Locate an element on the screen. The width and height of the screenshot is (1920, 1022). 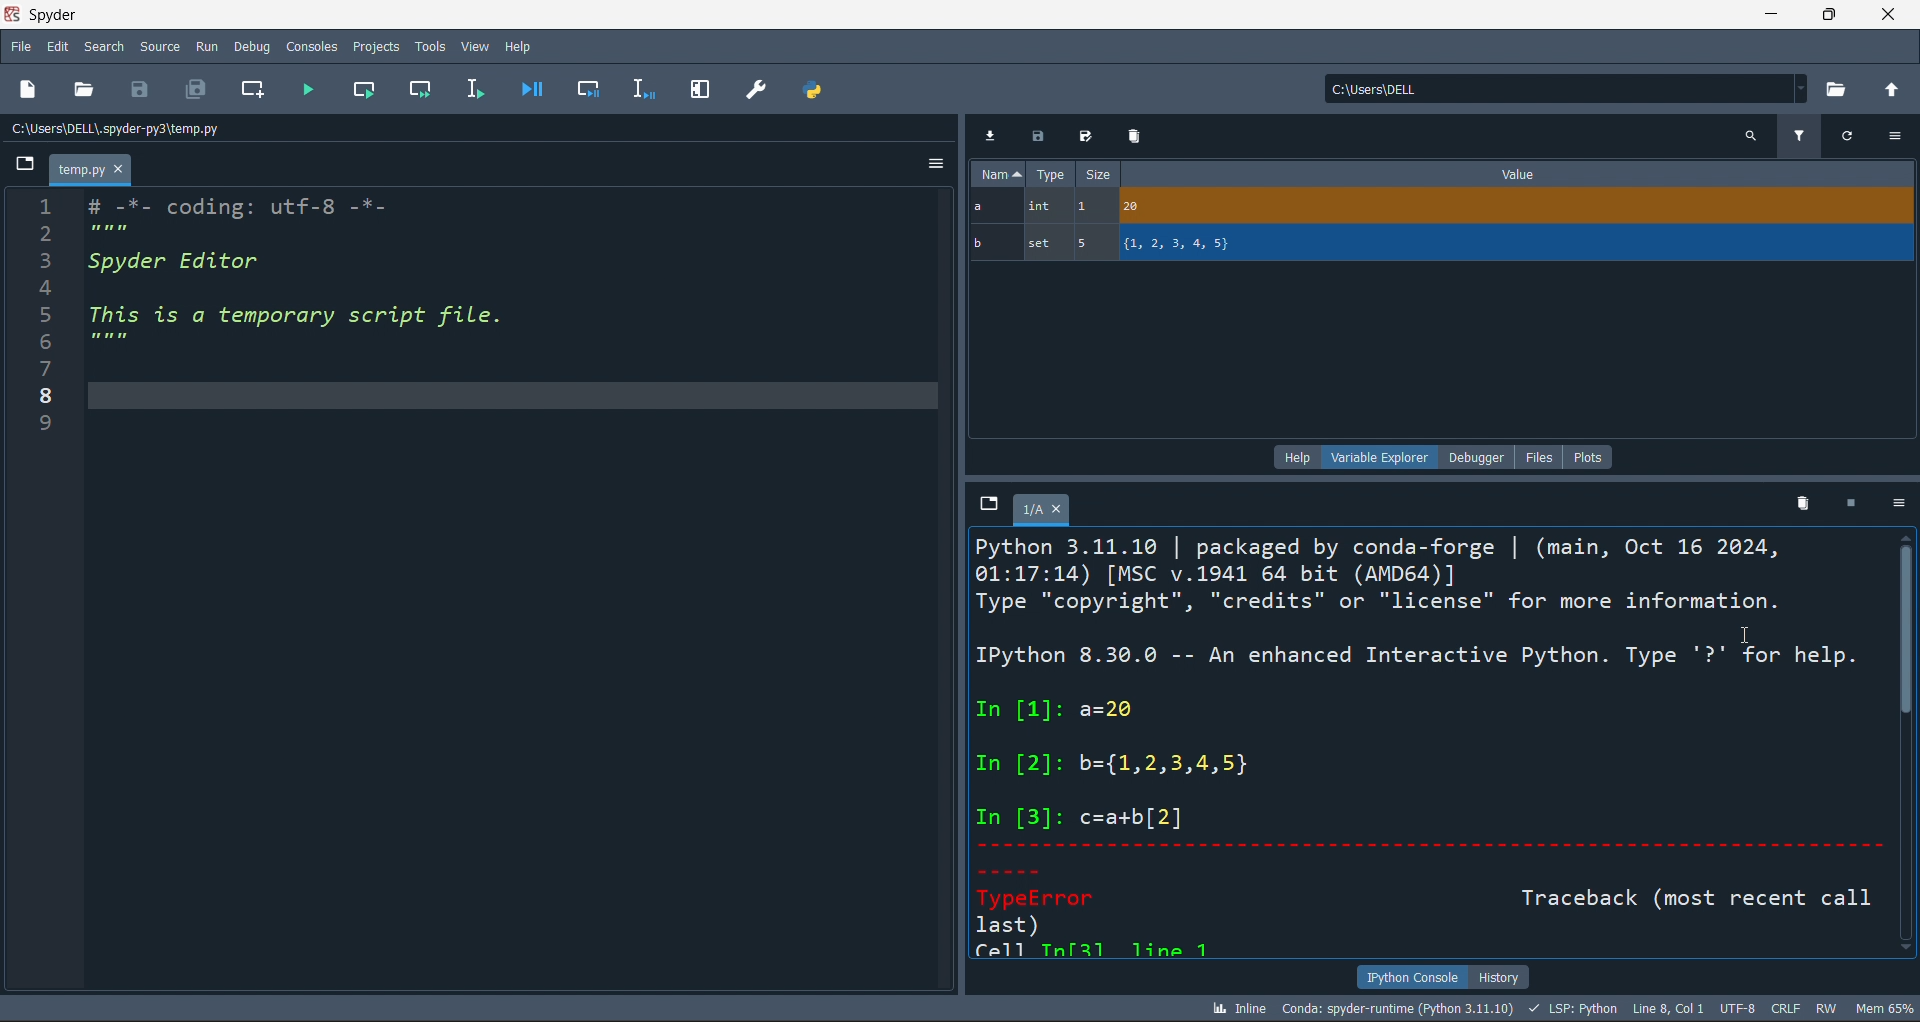
file is located at coordinates (1544, 456).